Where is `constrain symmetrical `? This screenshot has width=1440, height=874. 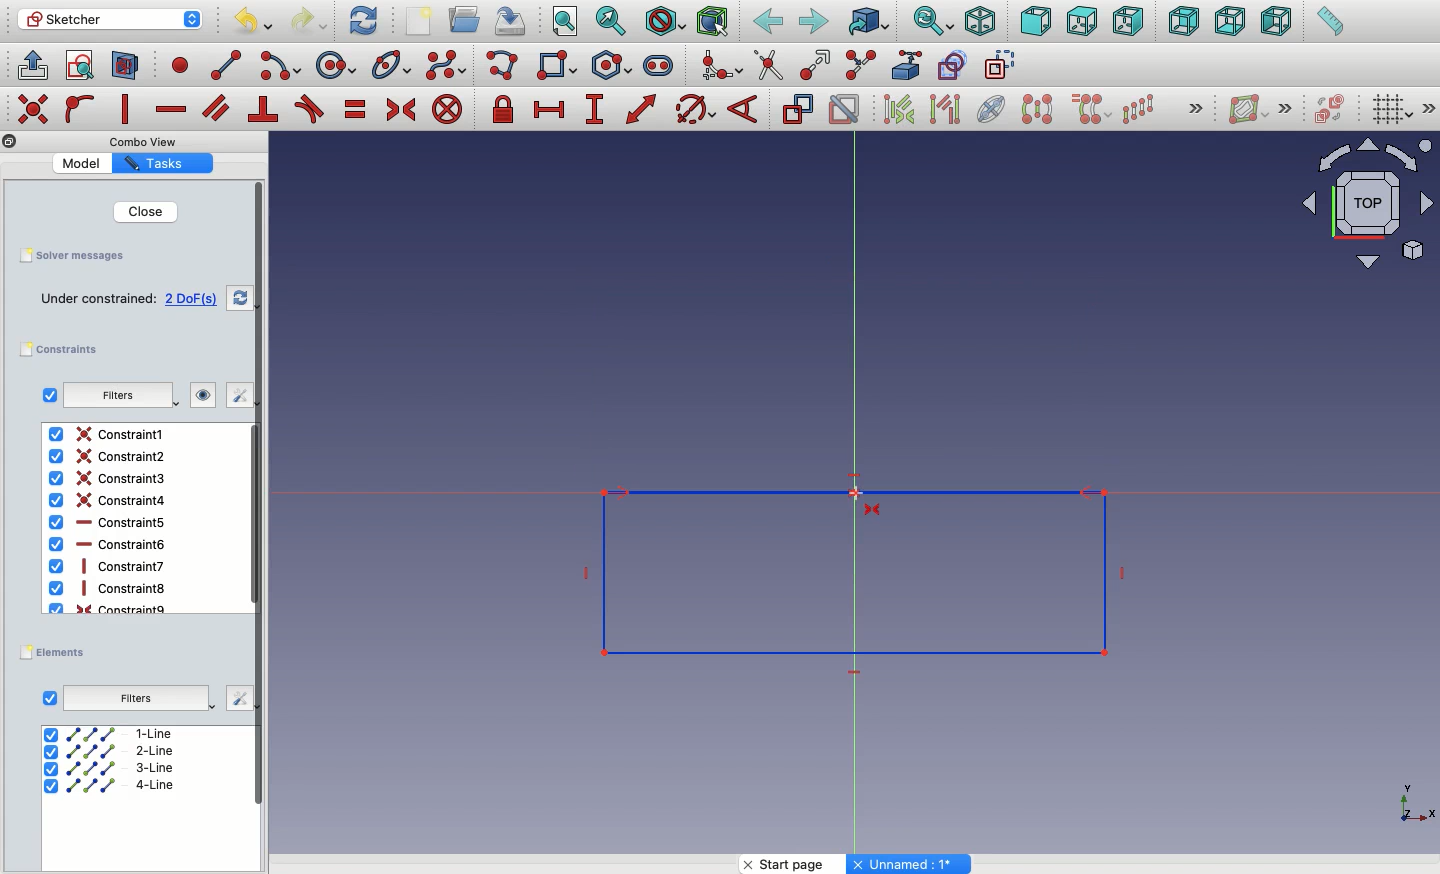 constrain symmetrical  is located at coordinates (400, 113).